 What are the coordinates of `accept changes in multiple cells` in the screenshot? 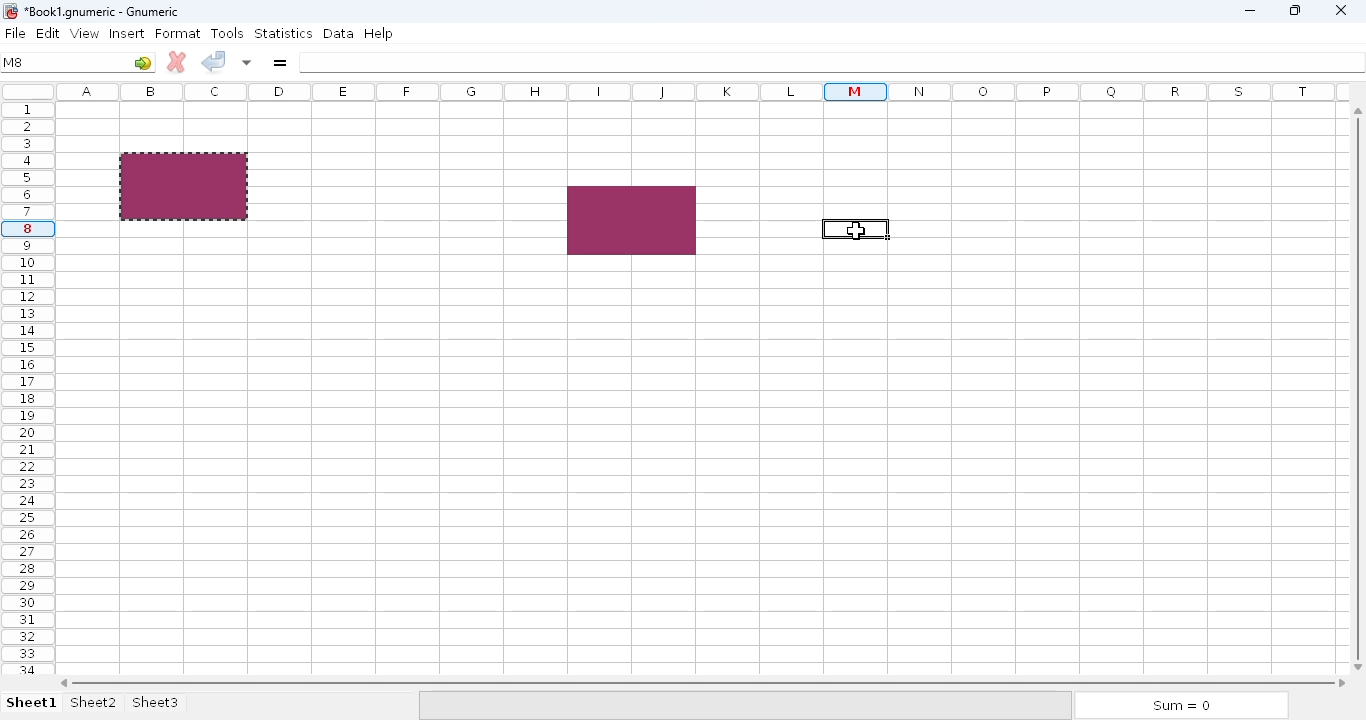 It's located at (247, 62).